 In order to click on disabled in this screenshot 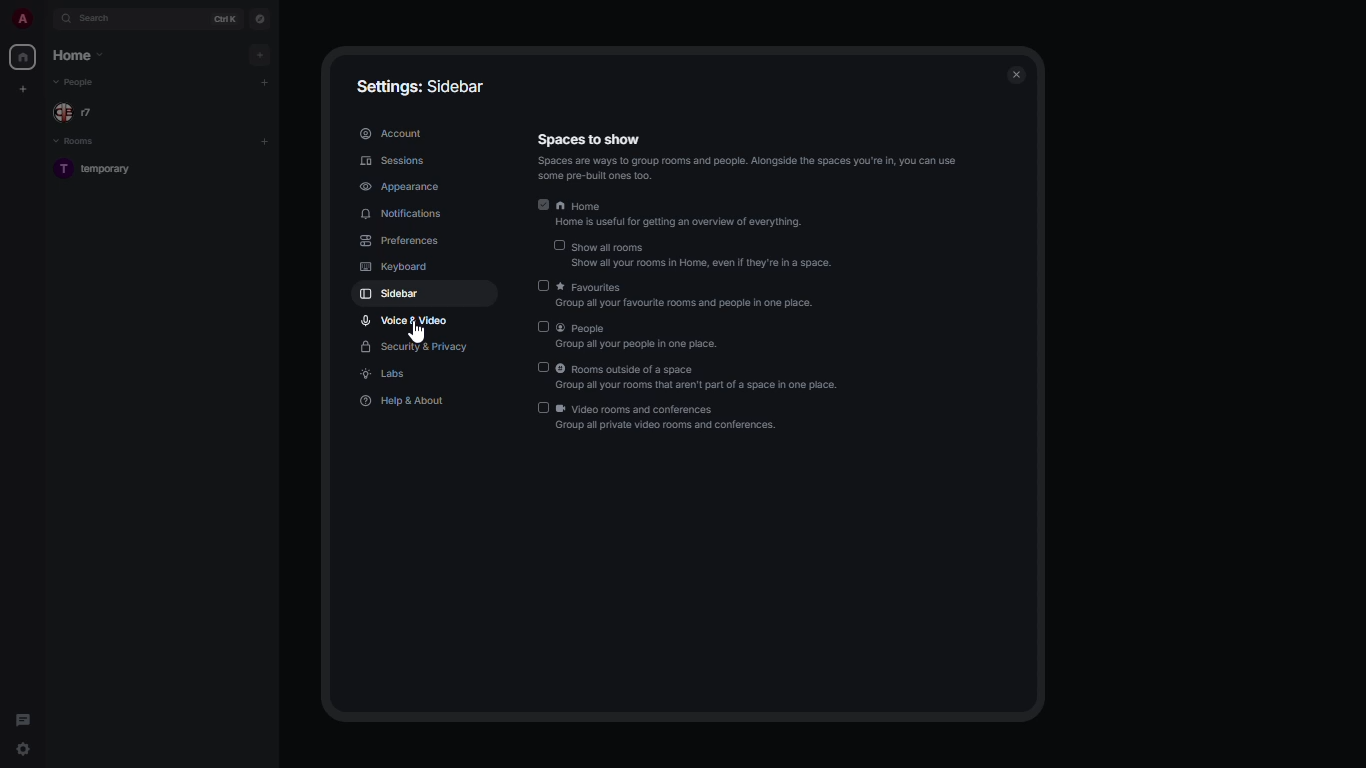, I will do `click(541, 368)`.